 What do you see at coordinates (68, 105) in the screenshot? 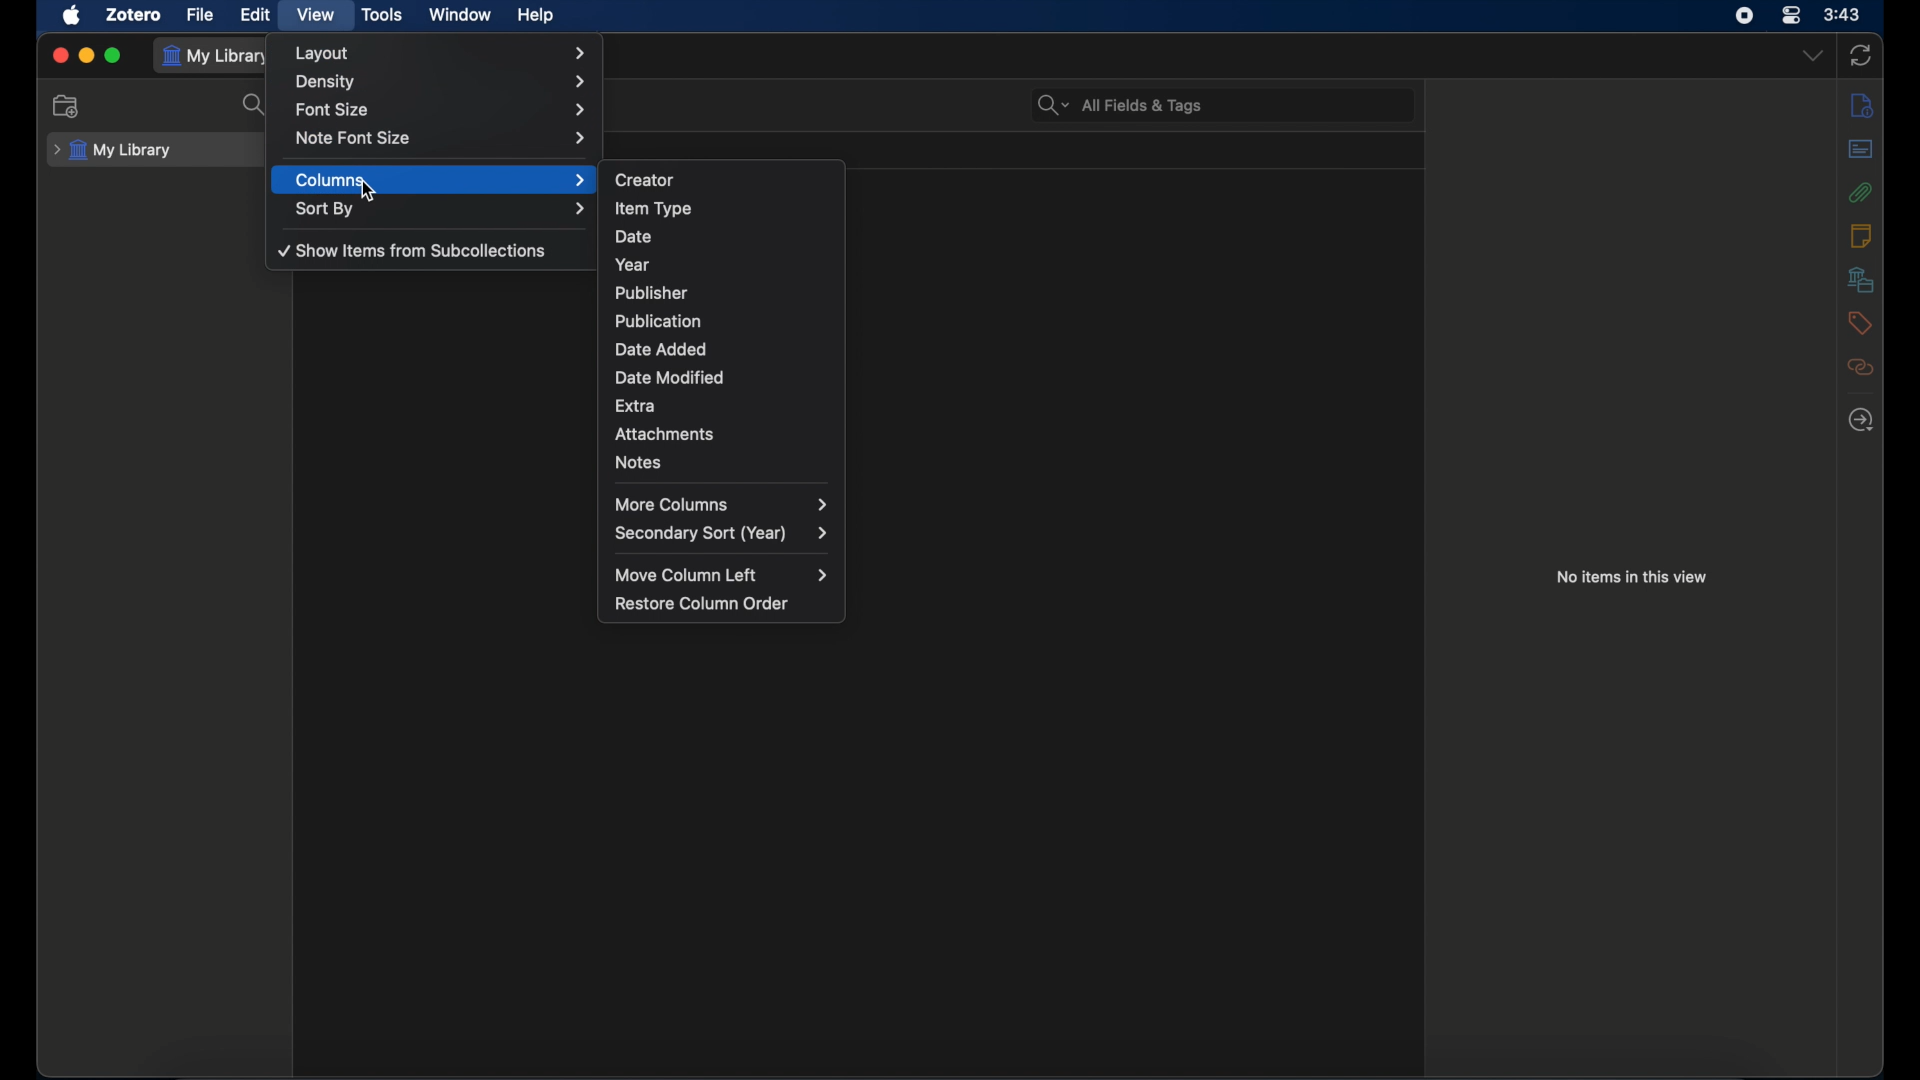
I see `new collection` at bounding box center [68, 105].